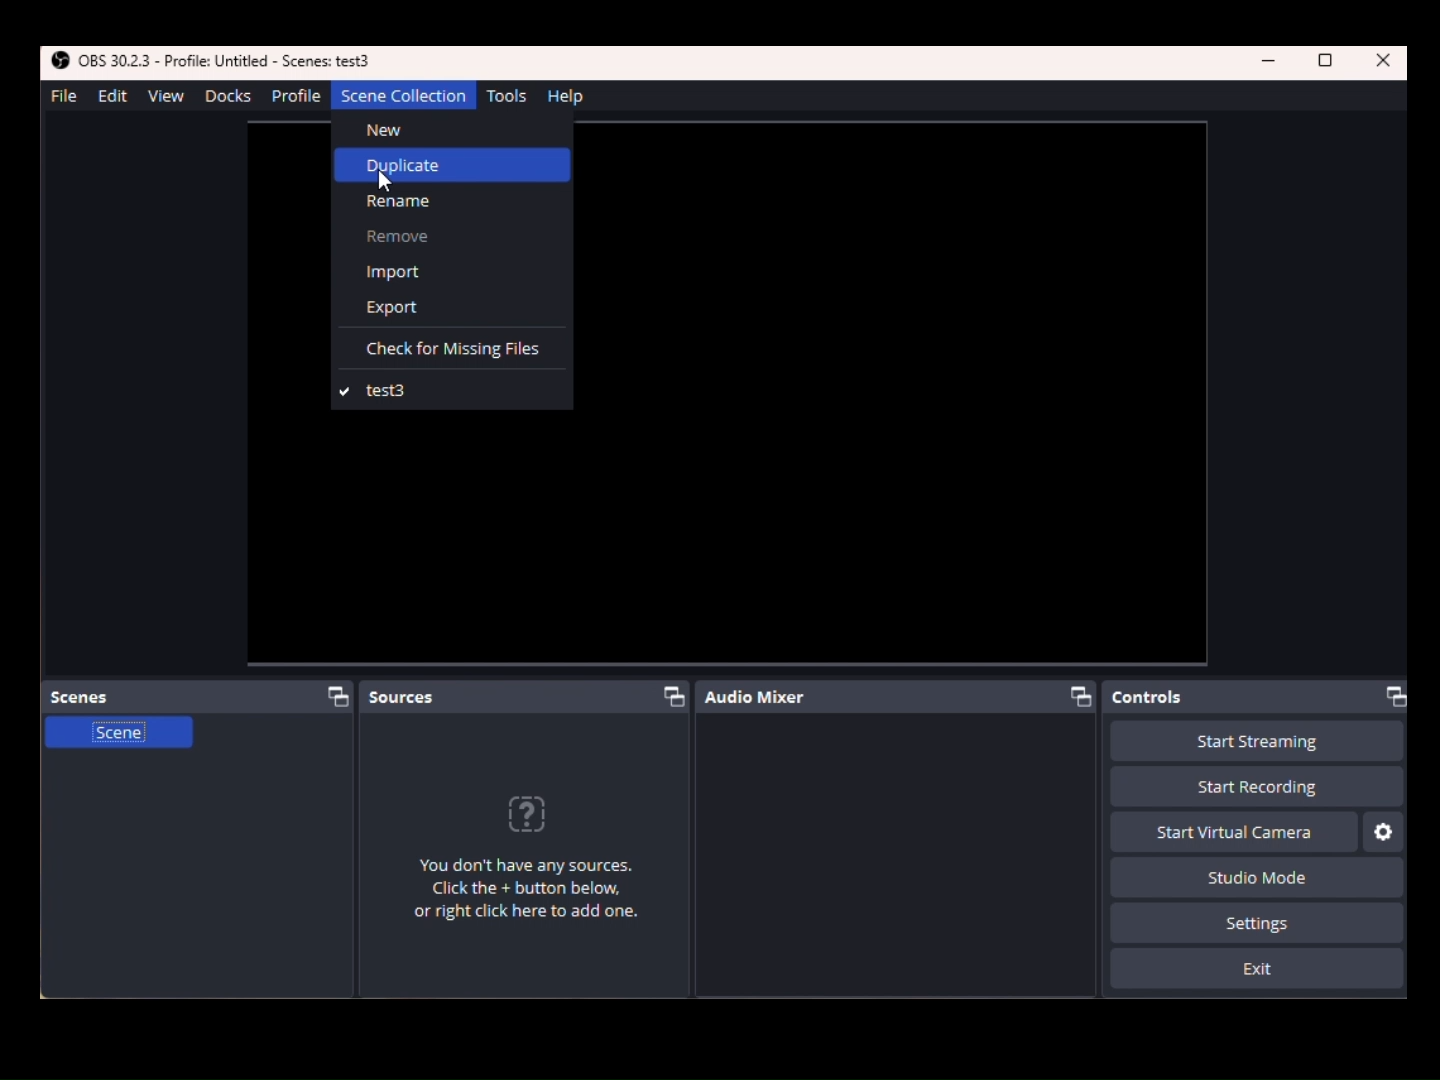 This screenshot has width=1440, height=1080. I want to click on IMport, so click(452, 270).